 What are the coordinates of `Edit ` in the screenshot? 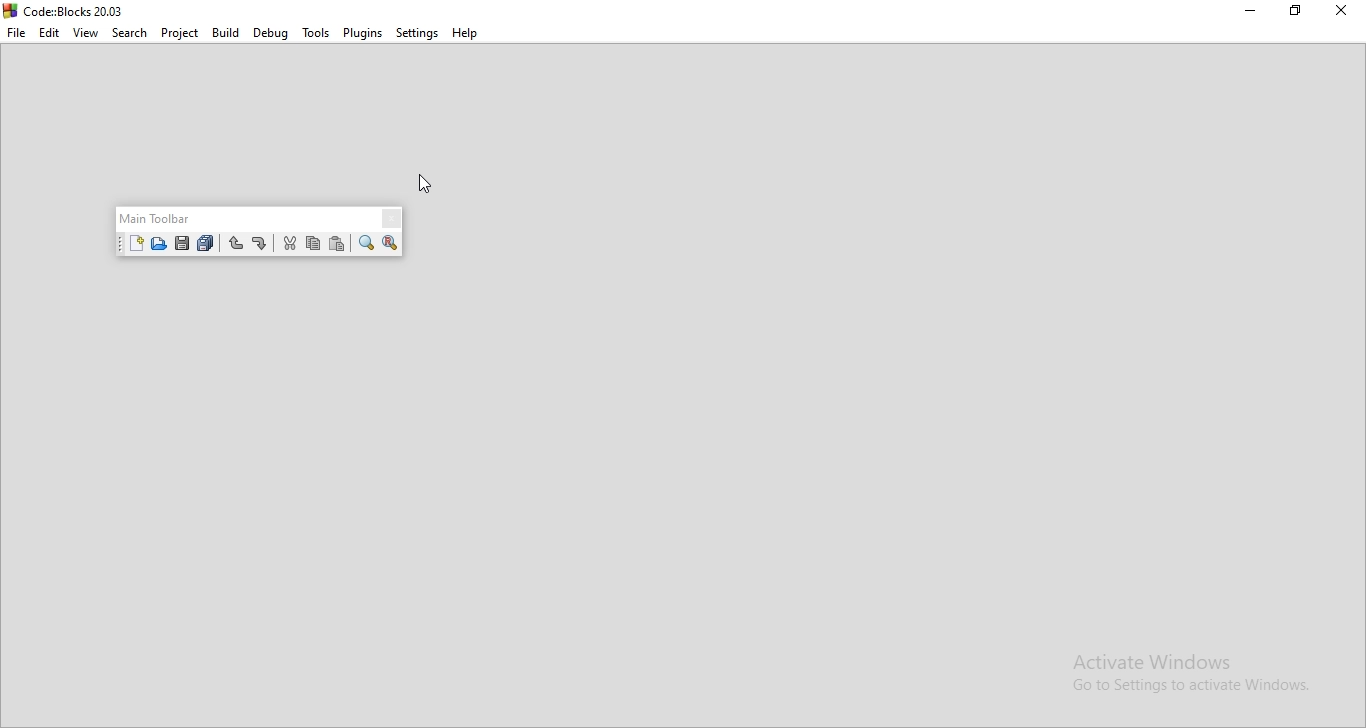 It's located at (51, 33).